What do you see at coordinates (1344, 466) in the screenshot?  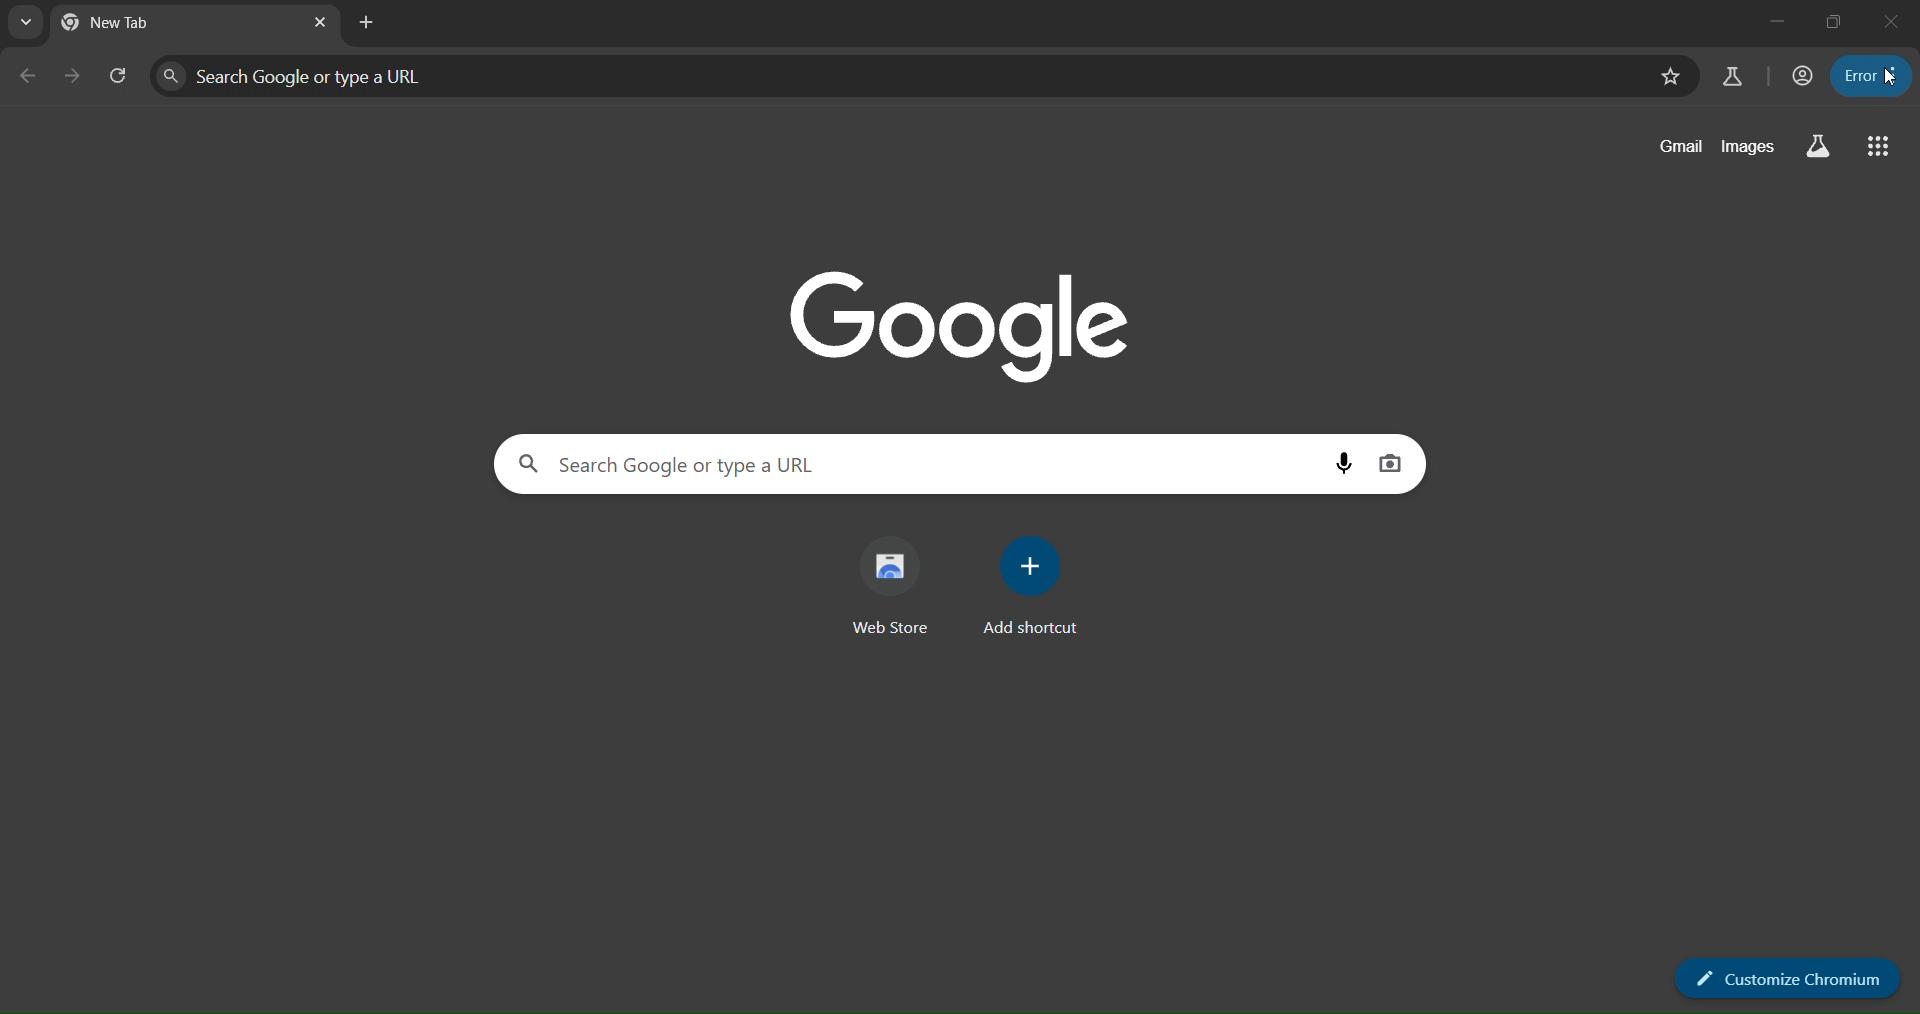 I see `voice search` at bounding box center [1344, 466].